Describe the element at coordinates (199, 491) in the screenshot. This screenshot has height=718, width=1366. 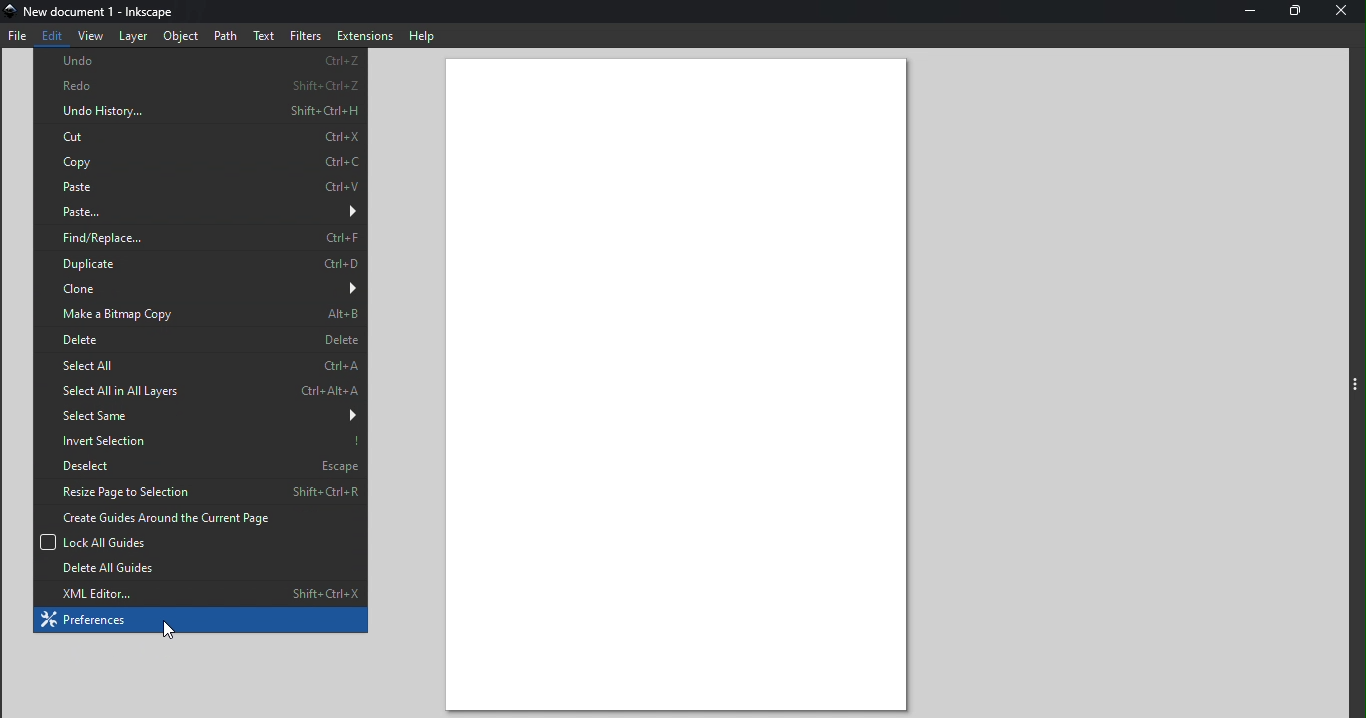
I see `Resize page o selection` at that location.